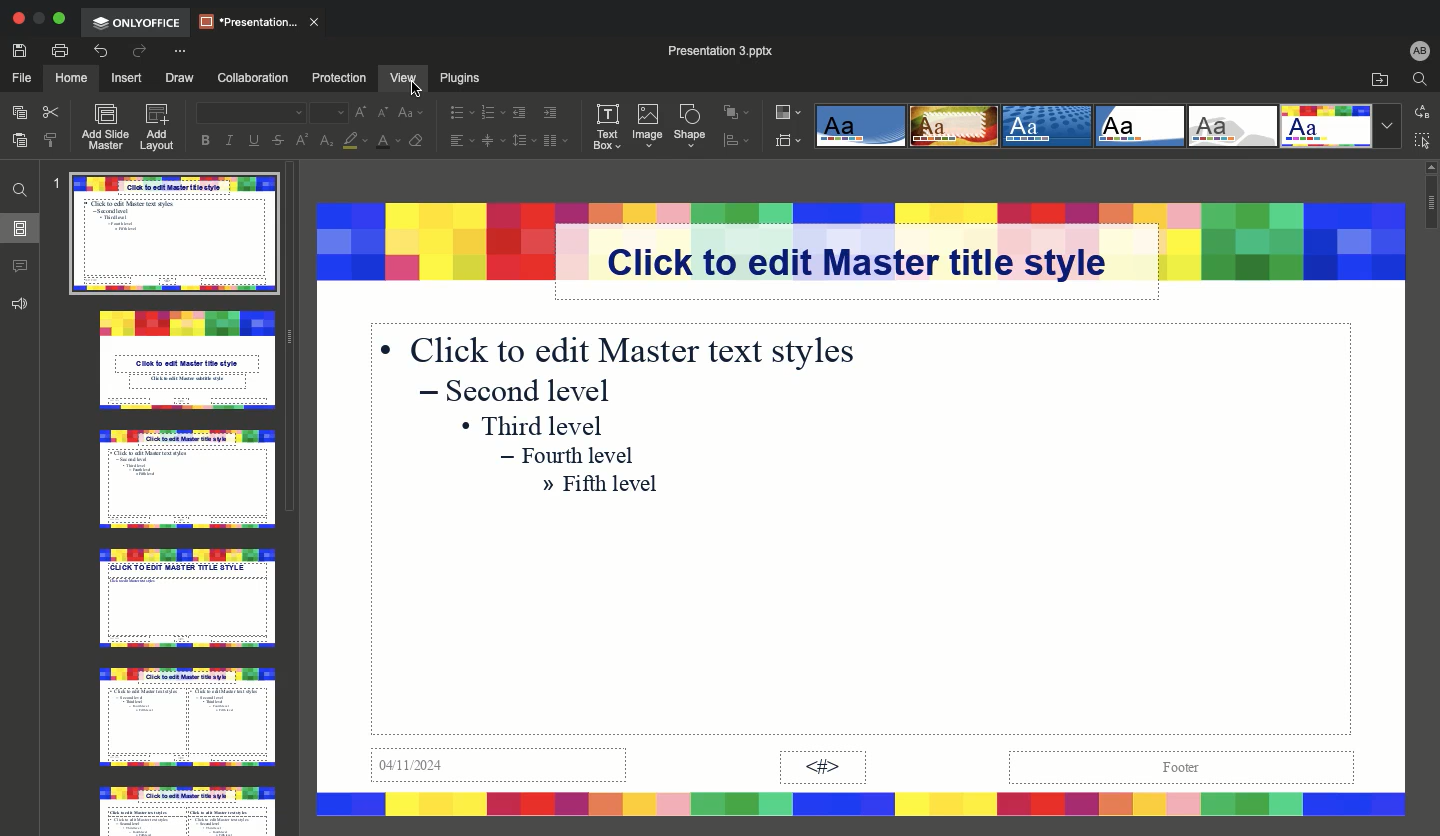  I want to click on Select slide size, so click(790, 141).